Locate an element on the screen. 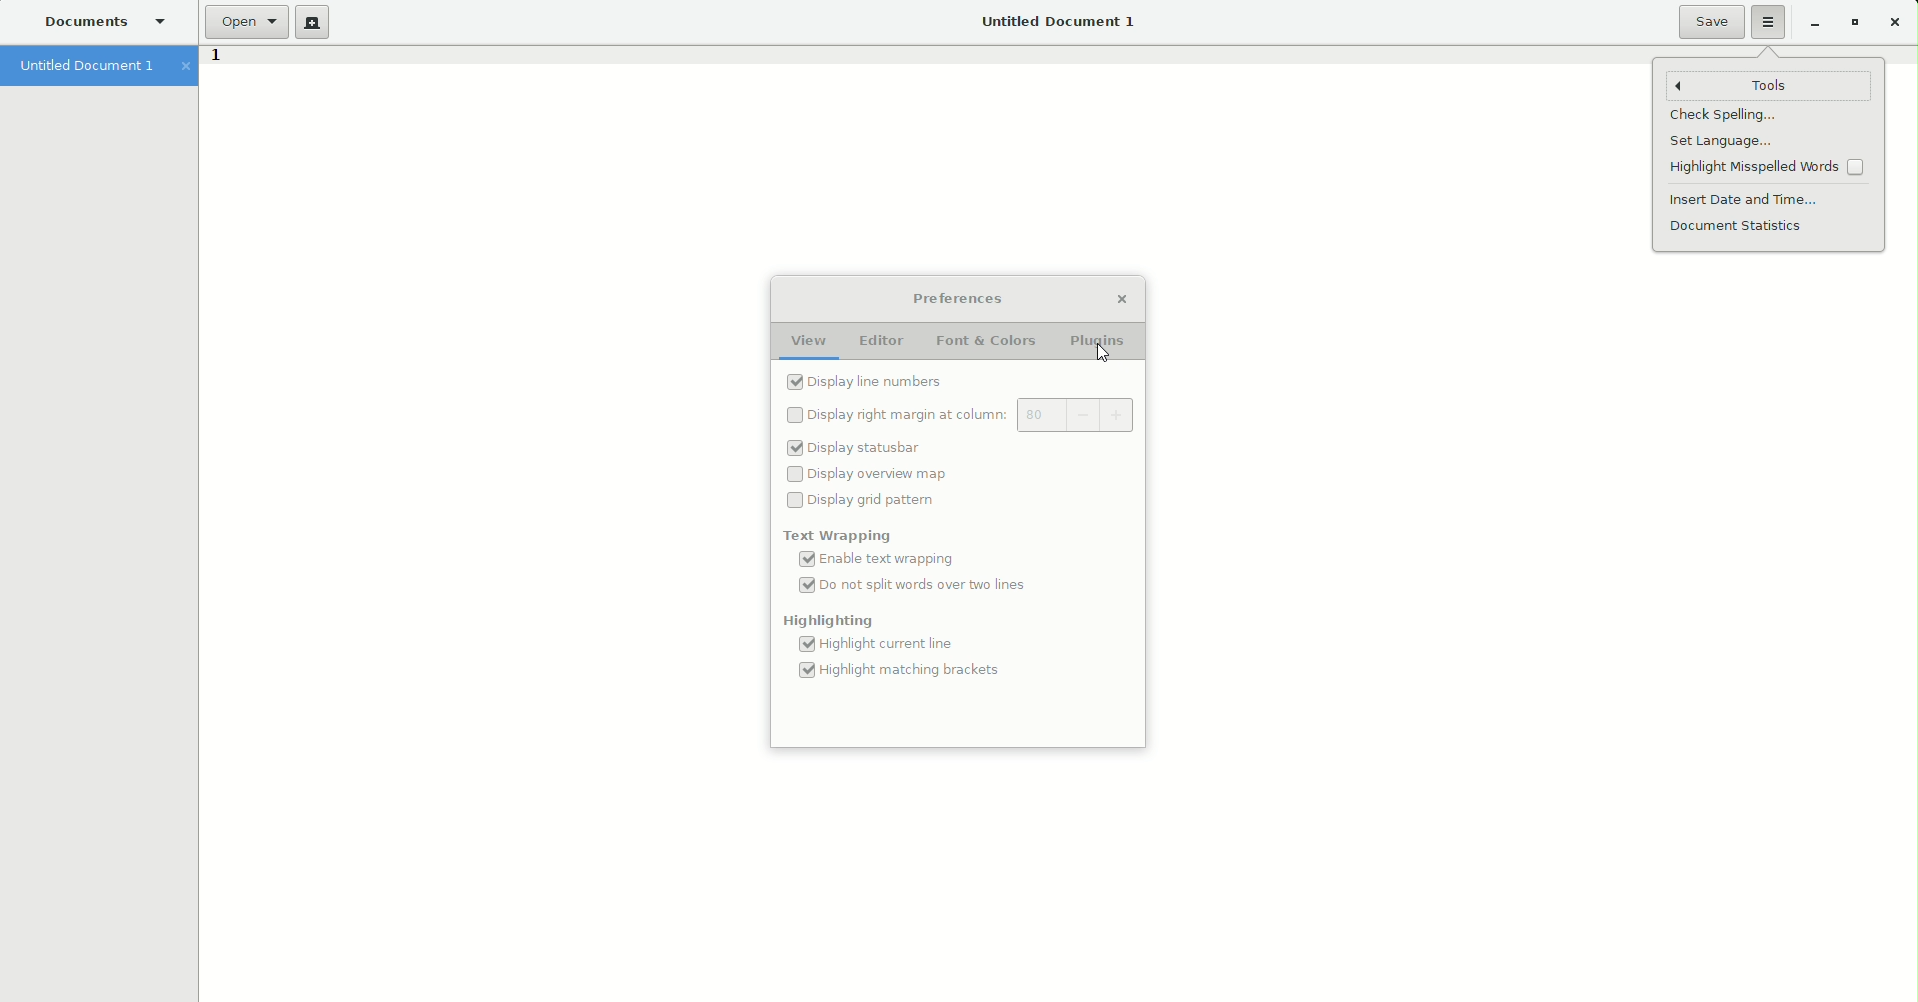  Tools is located at coordinates (1771, 85).